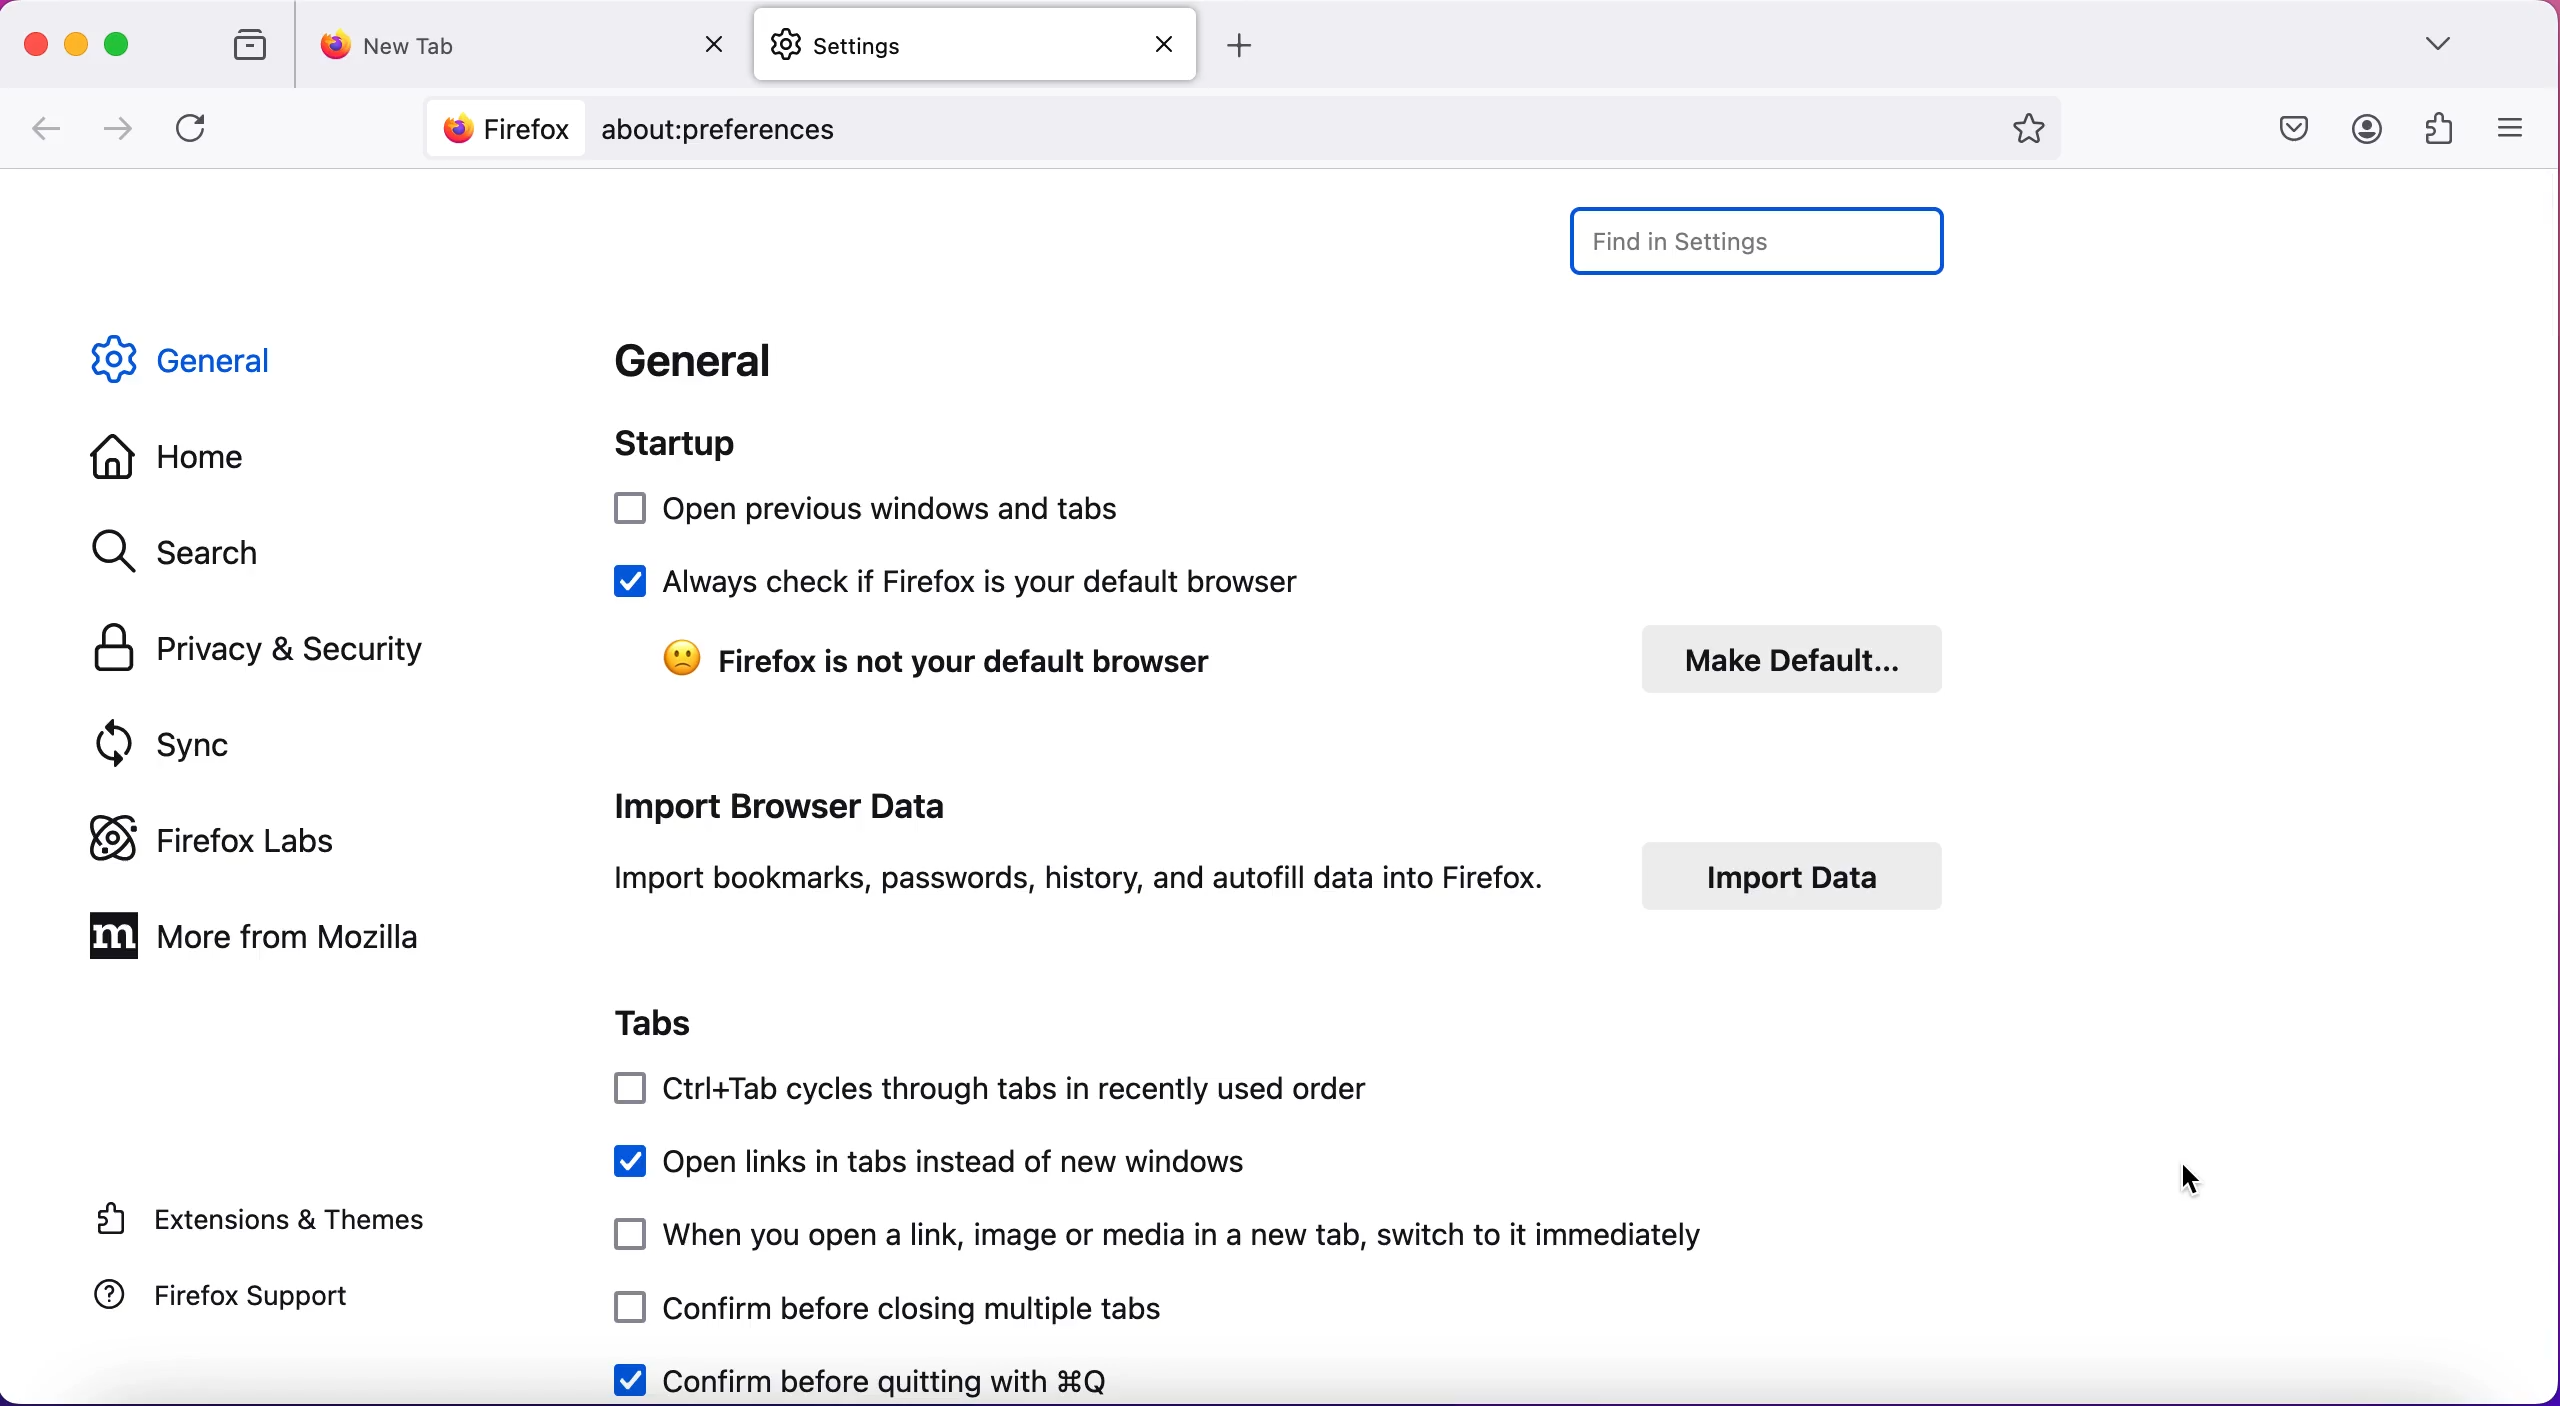 This screenshot has width=2560, height=1406. Describe the element at coordinates (1198, 1234) in the screenshot. I see `when you open a link, image or media in a new tab, switch to it immediately` at that location.